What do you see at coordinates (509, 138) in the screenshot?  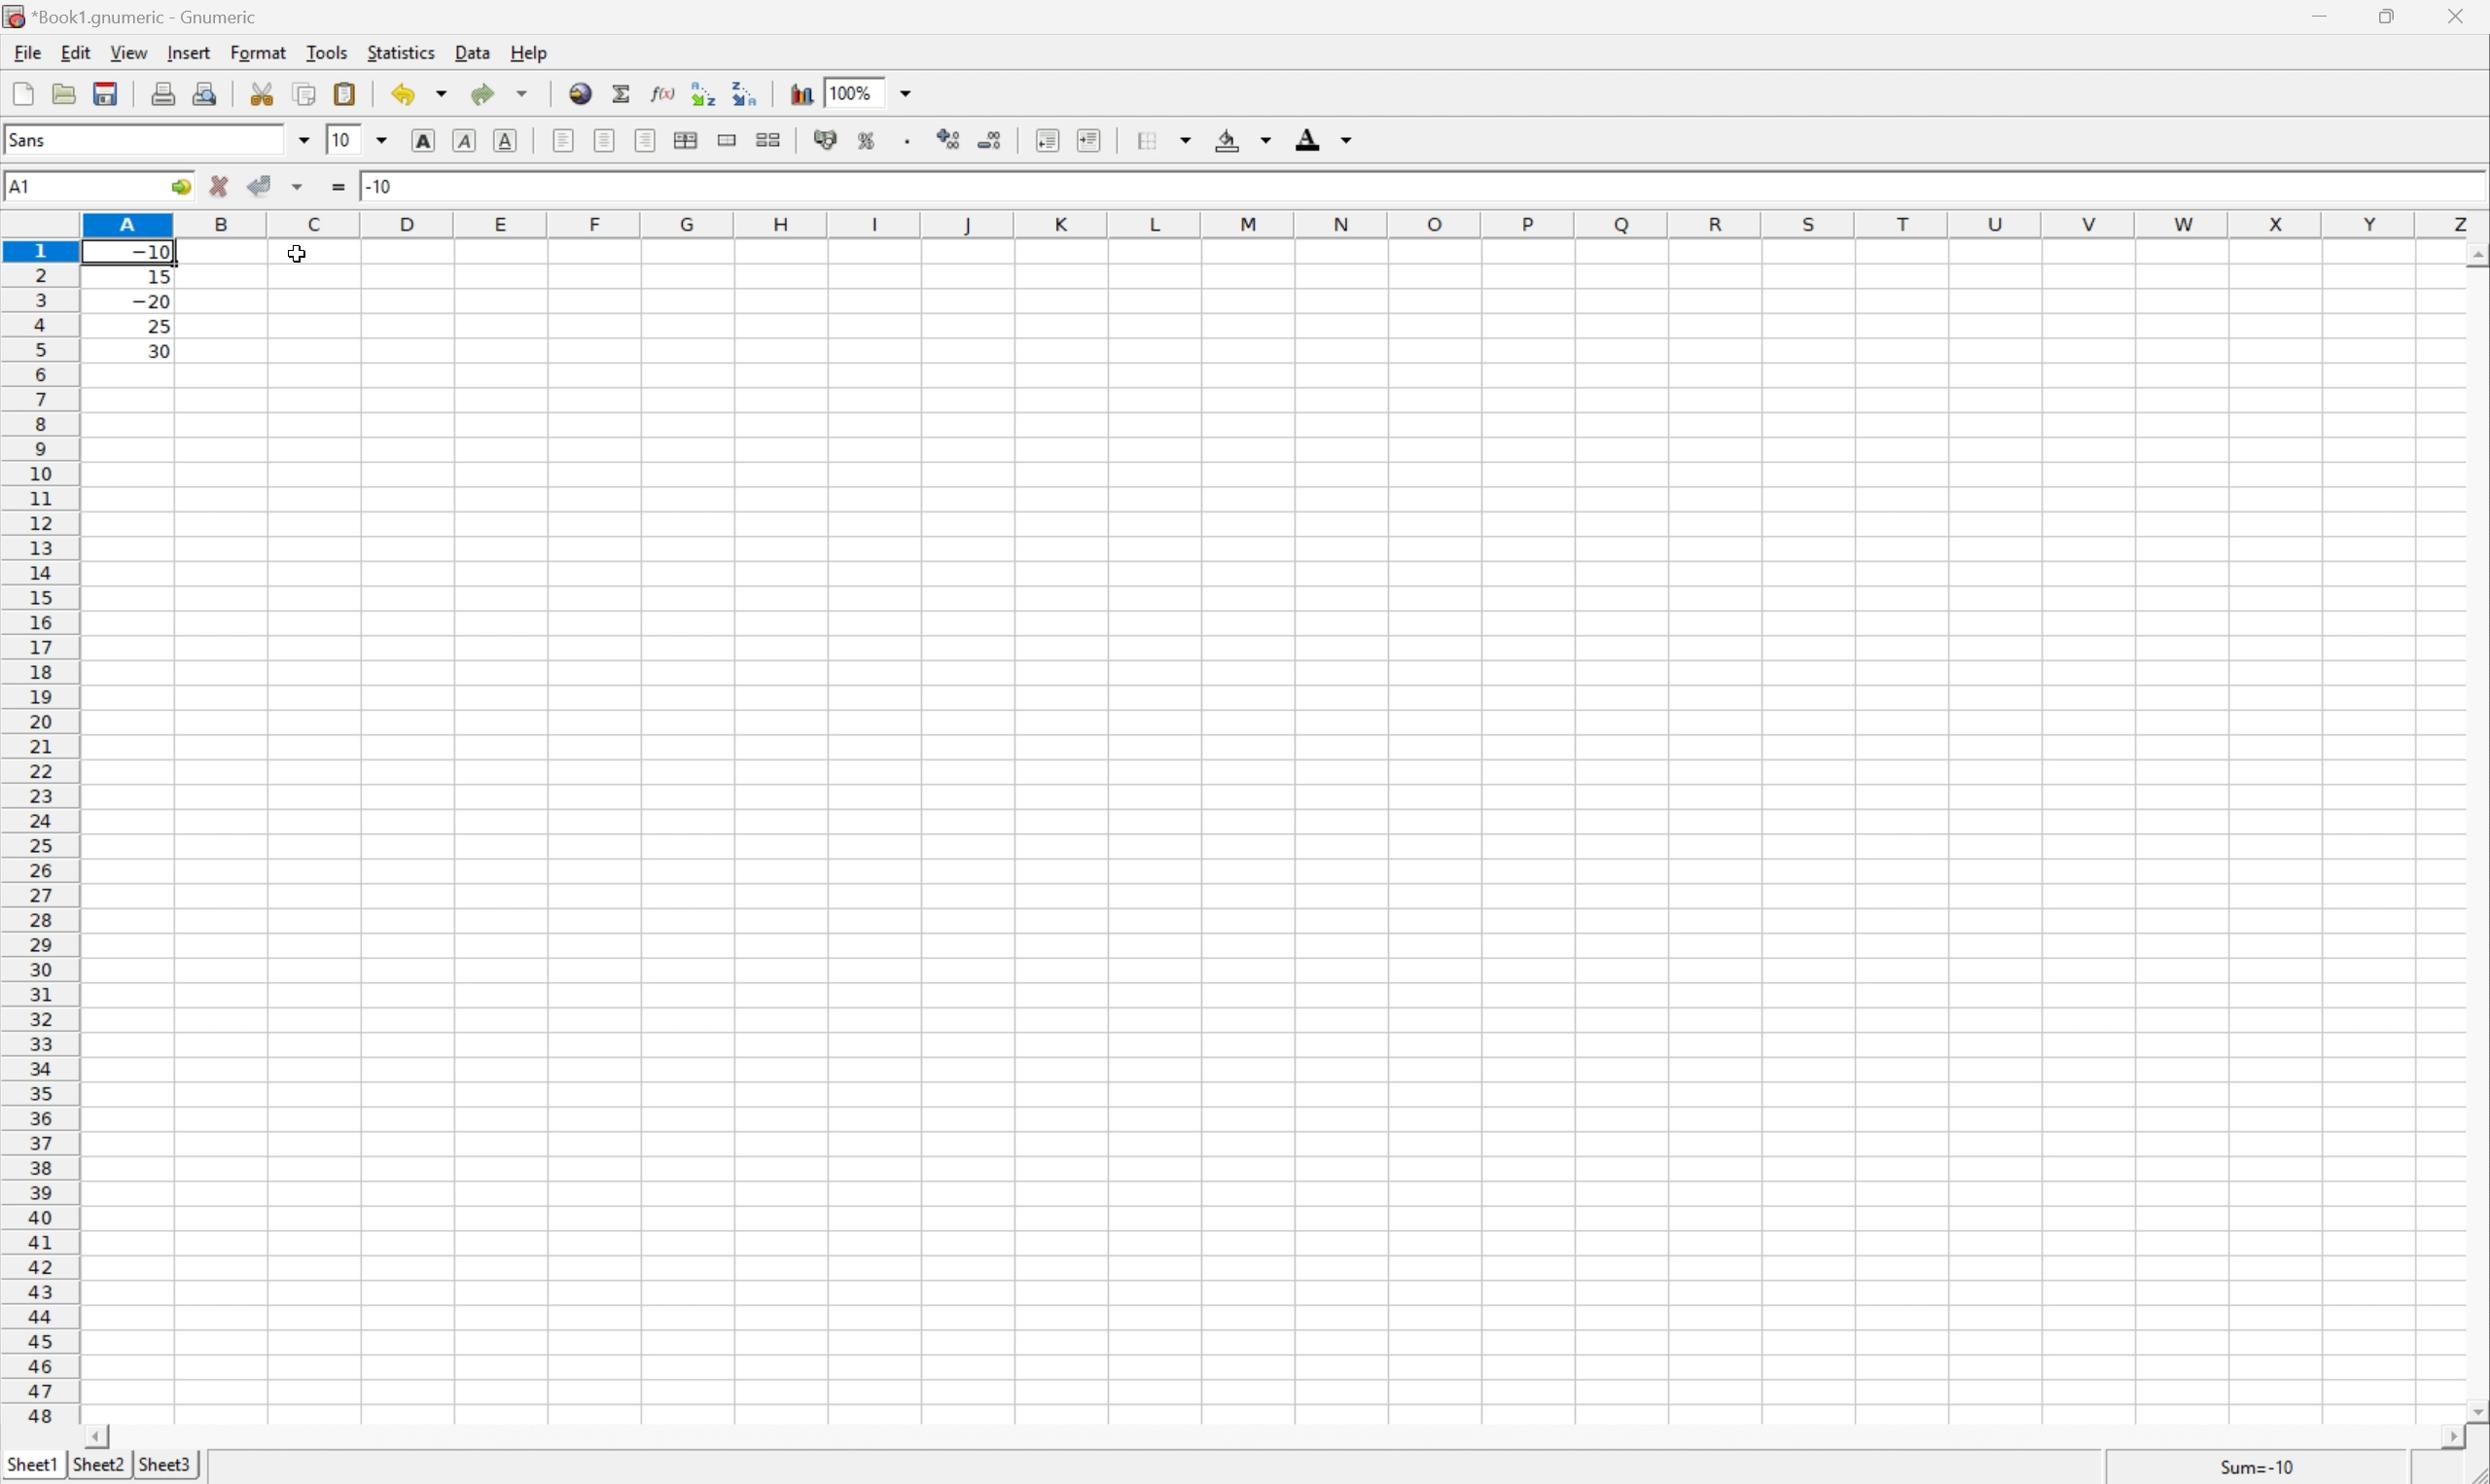 I see `Underline` at bounding box center [509, 138].